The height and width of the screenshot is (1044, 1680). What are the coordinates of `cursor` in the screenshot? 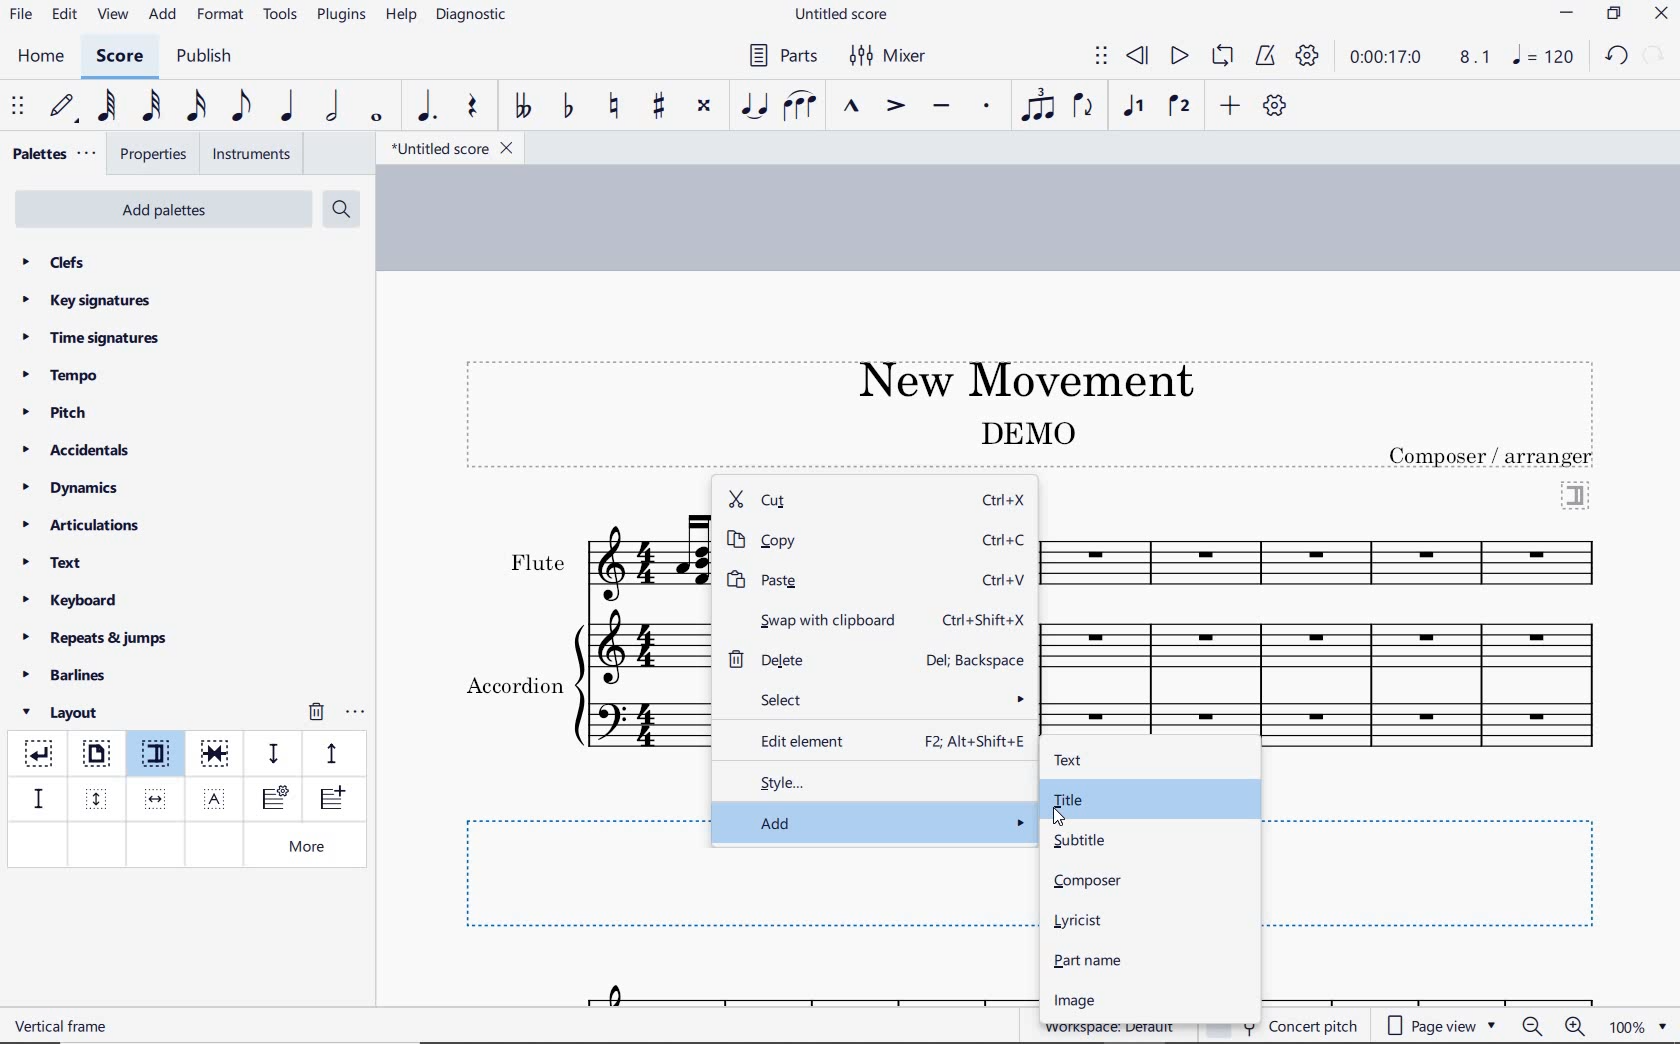 It's located at (1060, 816).